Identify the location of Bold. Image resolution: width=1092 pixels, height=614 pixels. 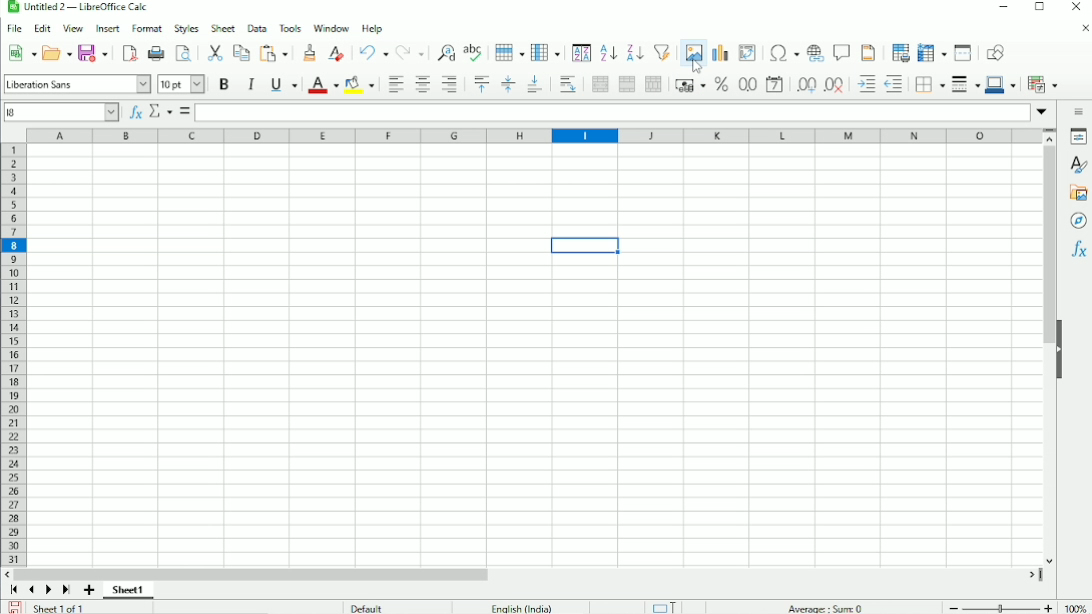
(224, 83).